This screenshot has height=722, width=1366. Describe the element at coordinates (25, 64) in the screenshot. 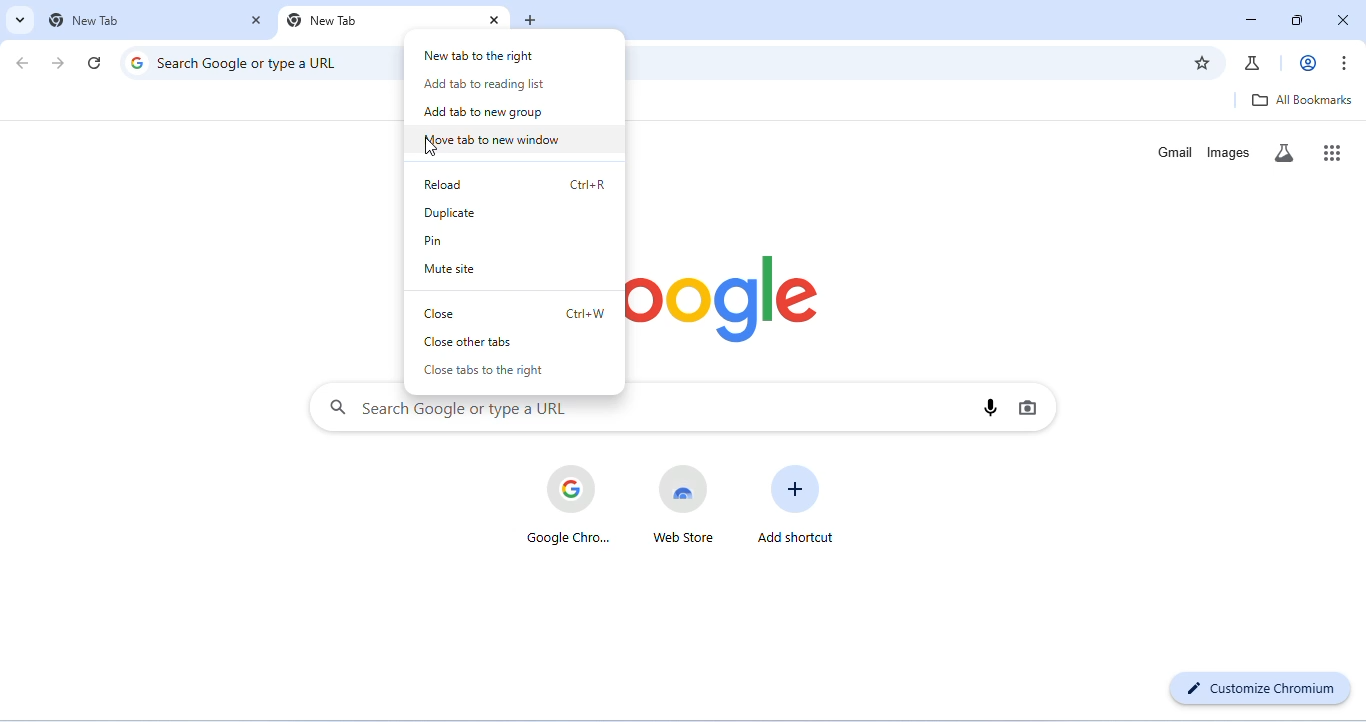

I see `go back` at that location.